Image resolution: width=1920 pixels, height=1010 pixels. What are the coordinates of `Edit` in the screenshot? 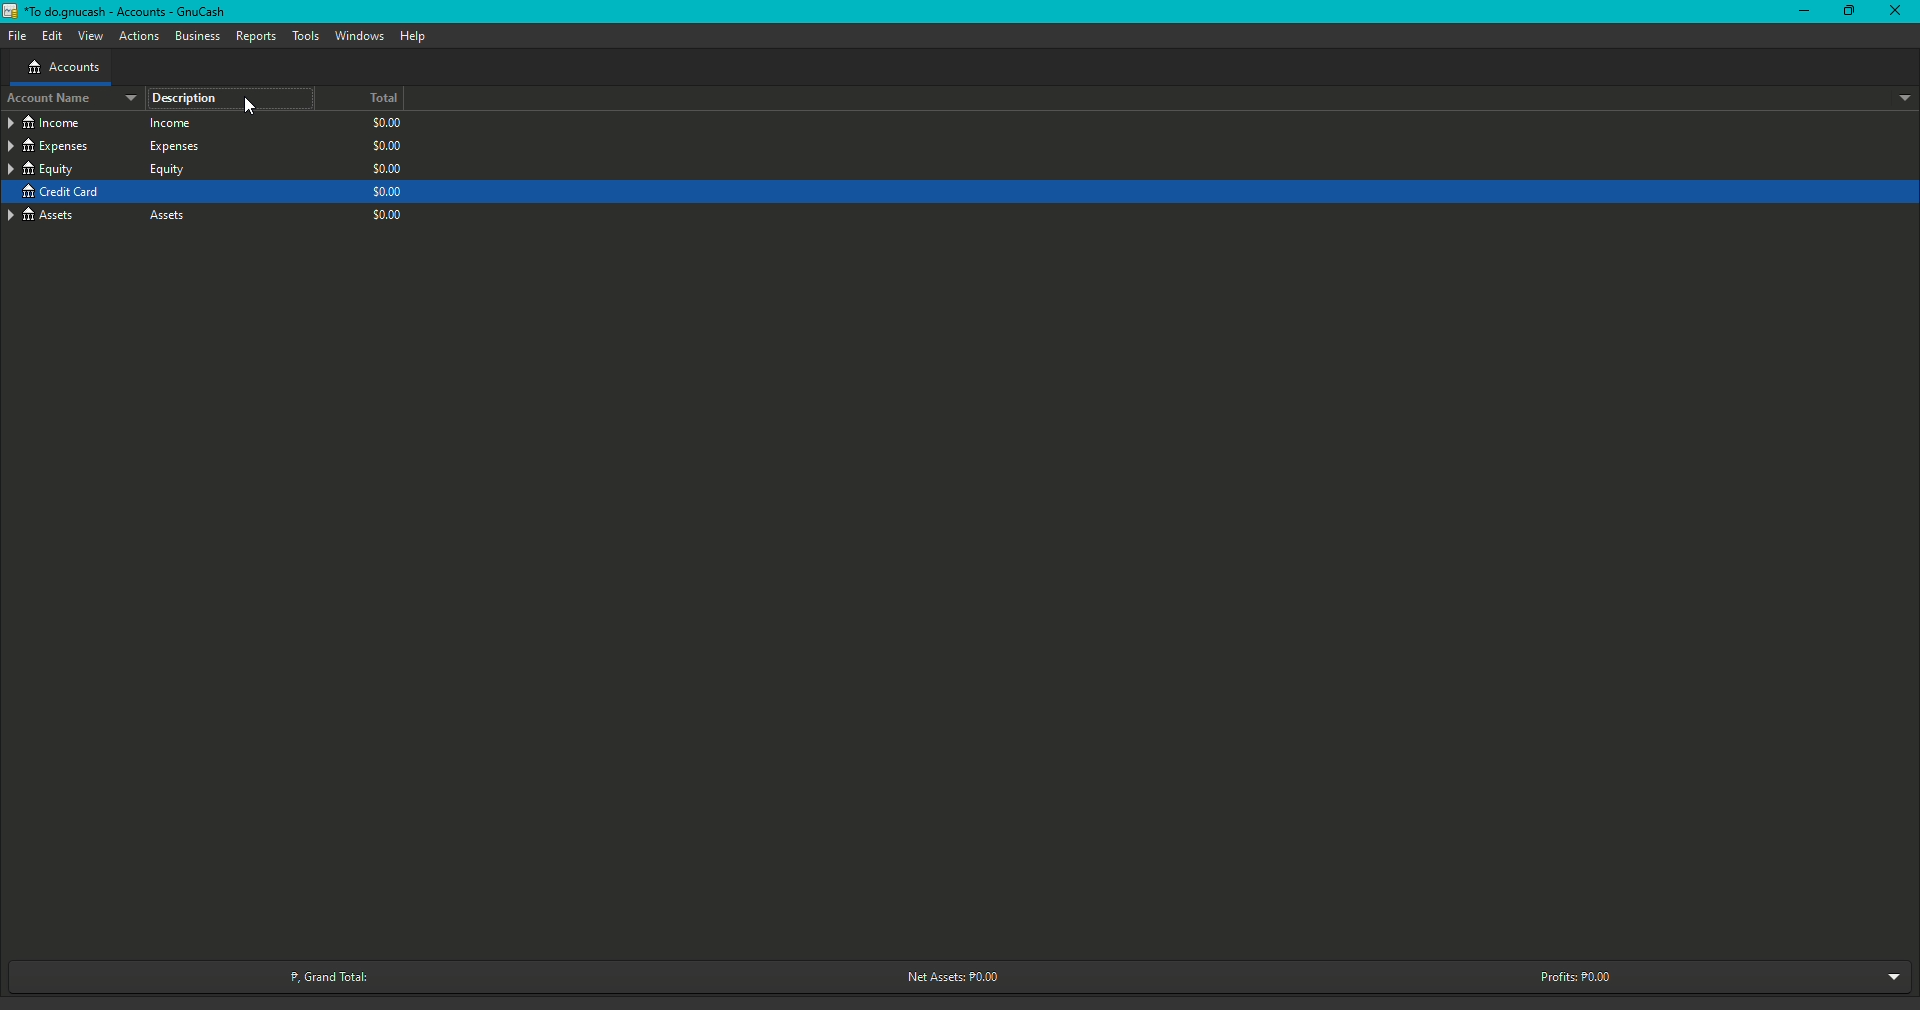 It's located at (49, 36).